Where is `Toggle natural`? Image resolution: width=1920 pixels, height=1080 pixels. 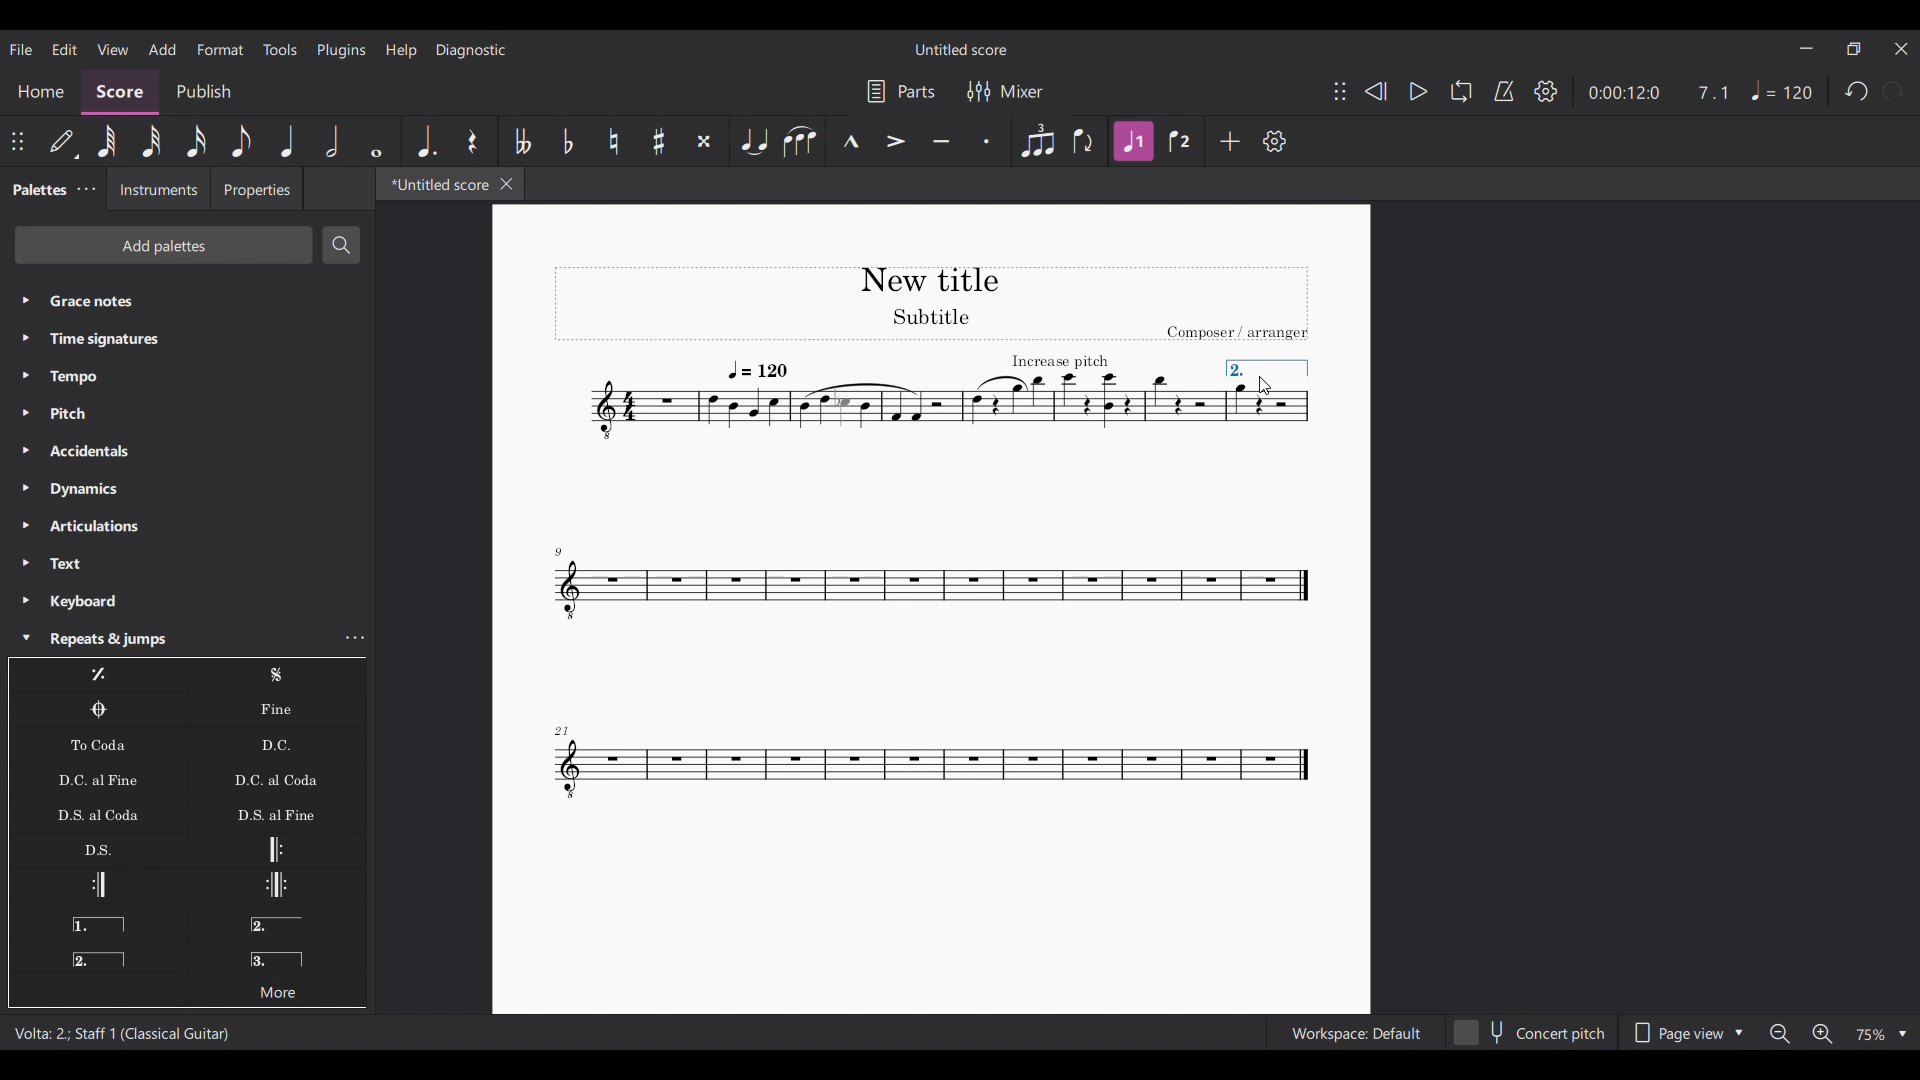 Toggle natural is located at coordinates (613, 141).